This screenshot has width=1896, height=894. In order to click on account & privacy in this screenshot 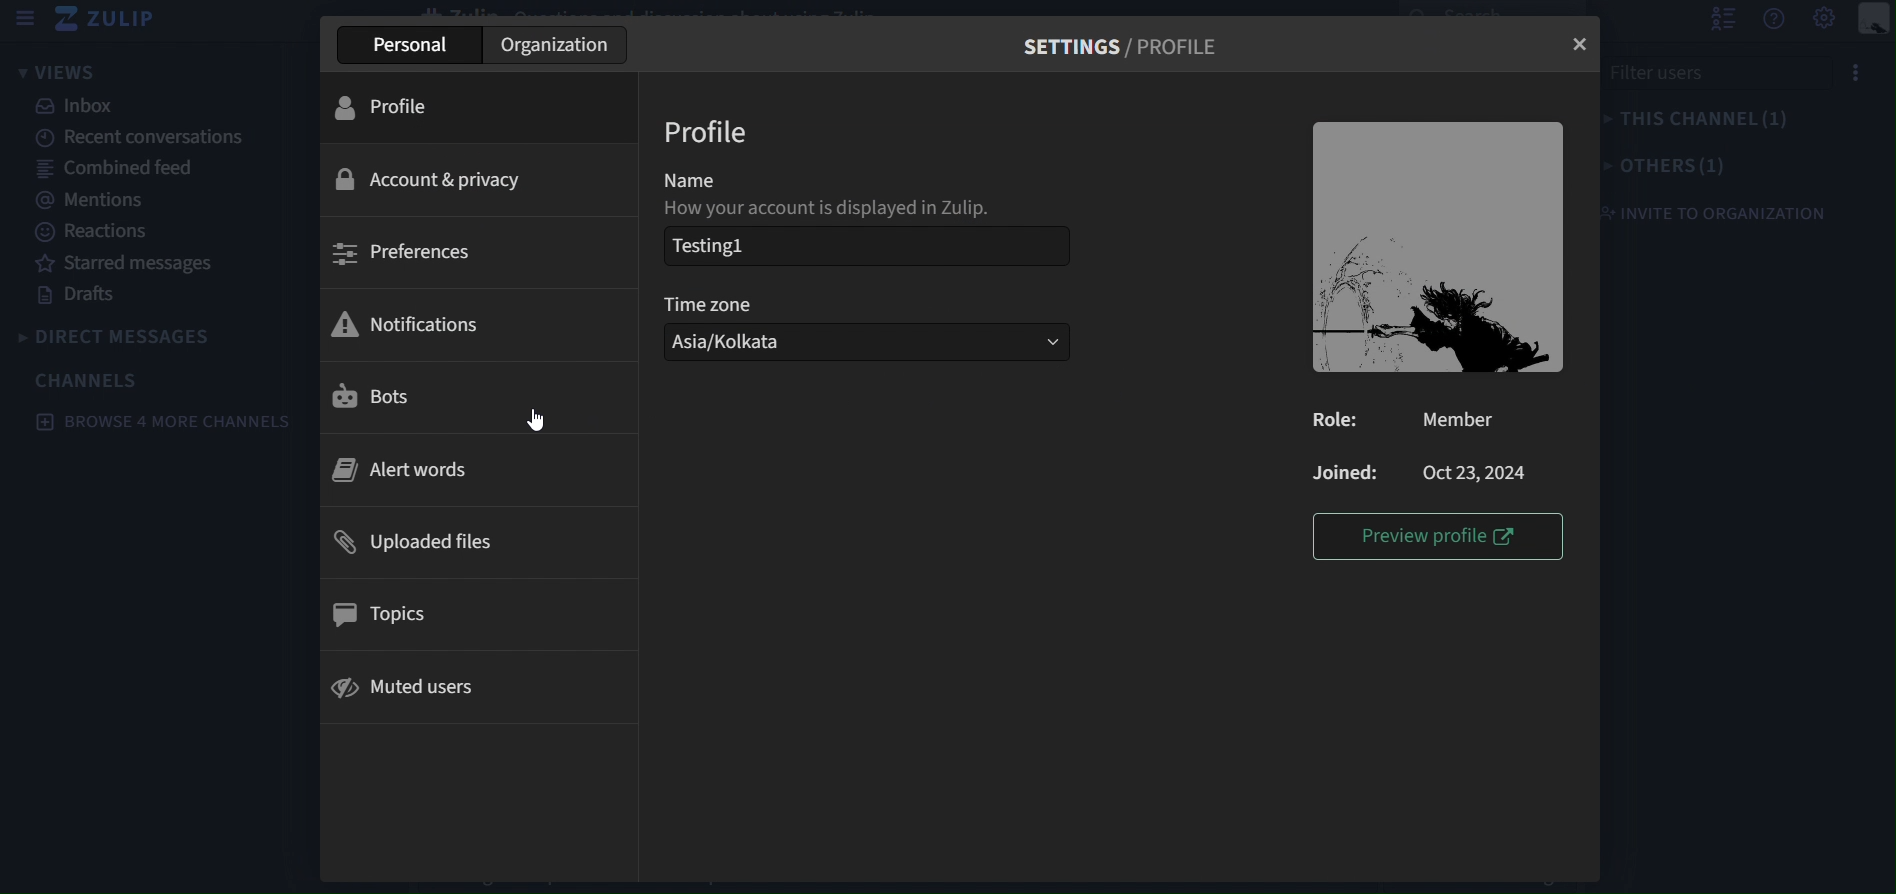, I will do `click(480, 181)`.